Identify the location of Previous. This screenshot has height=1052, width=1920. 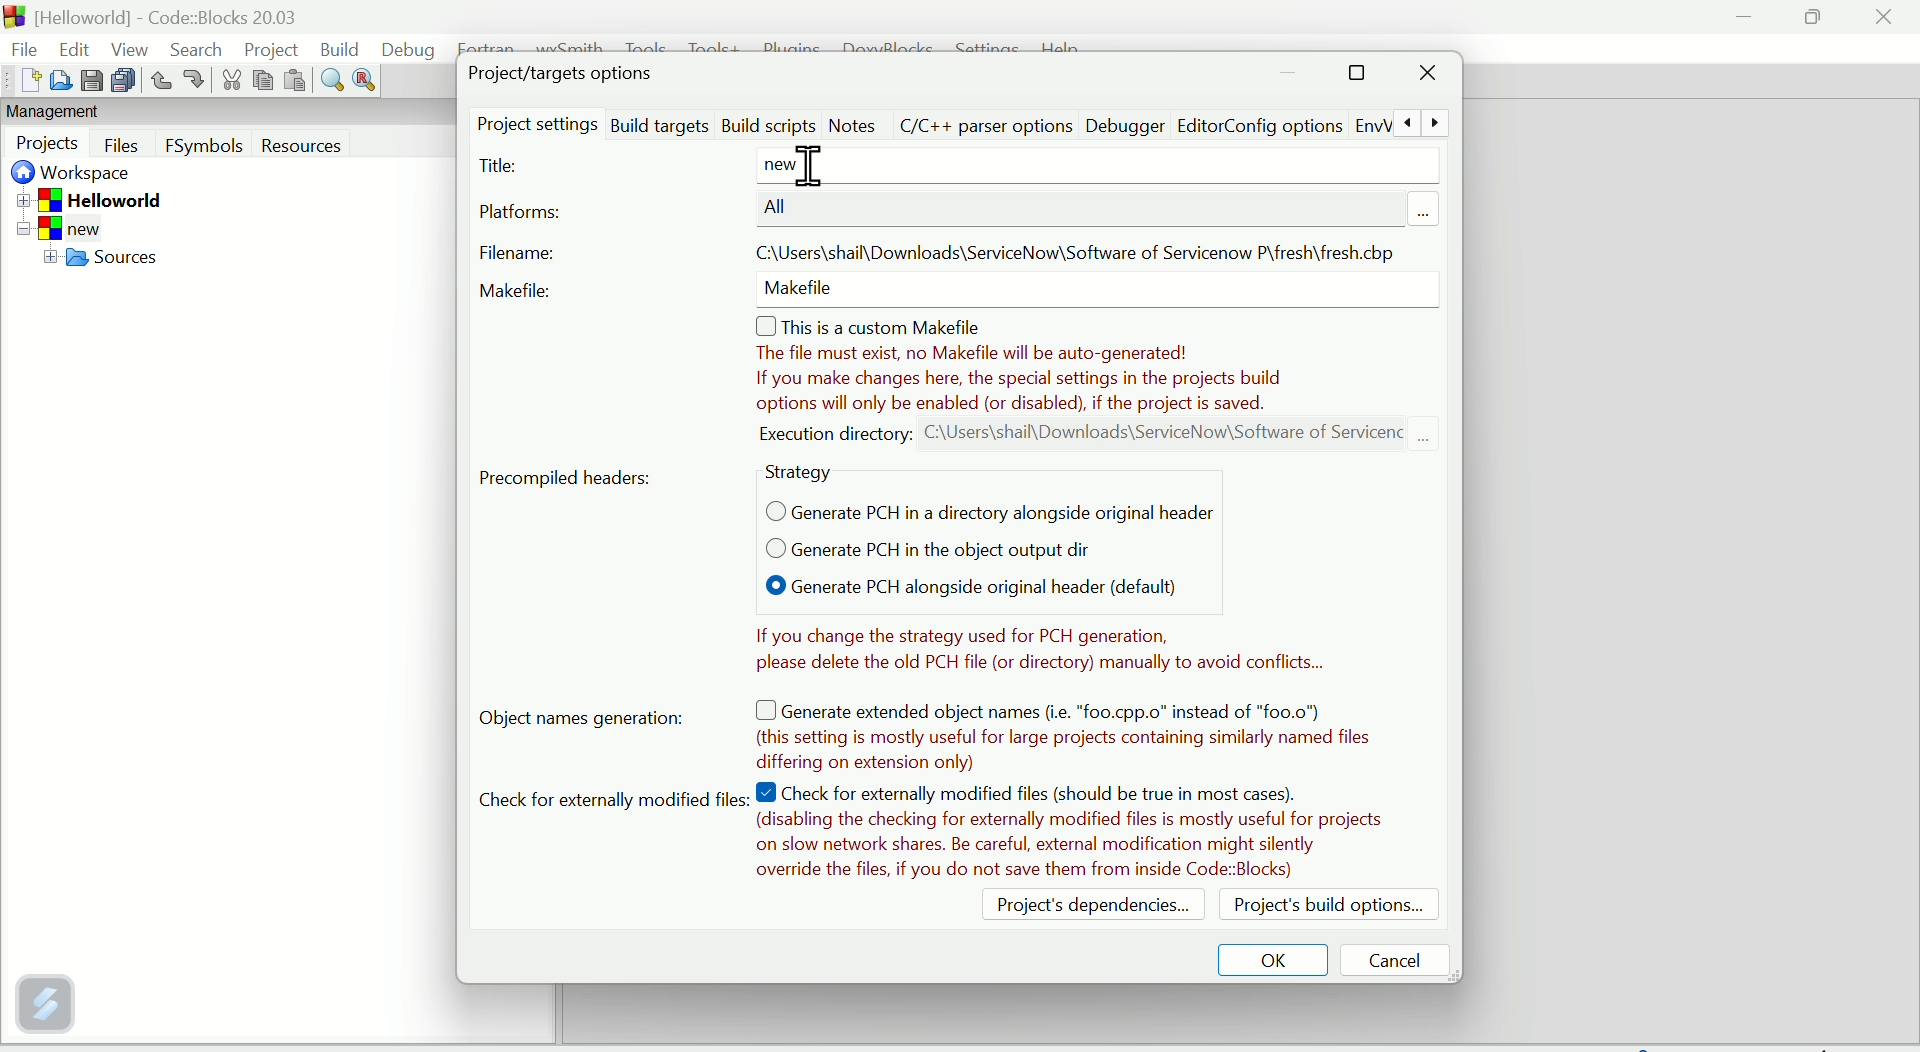
(1405, 122).